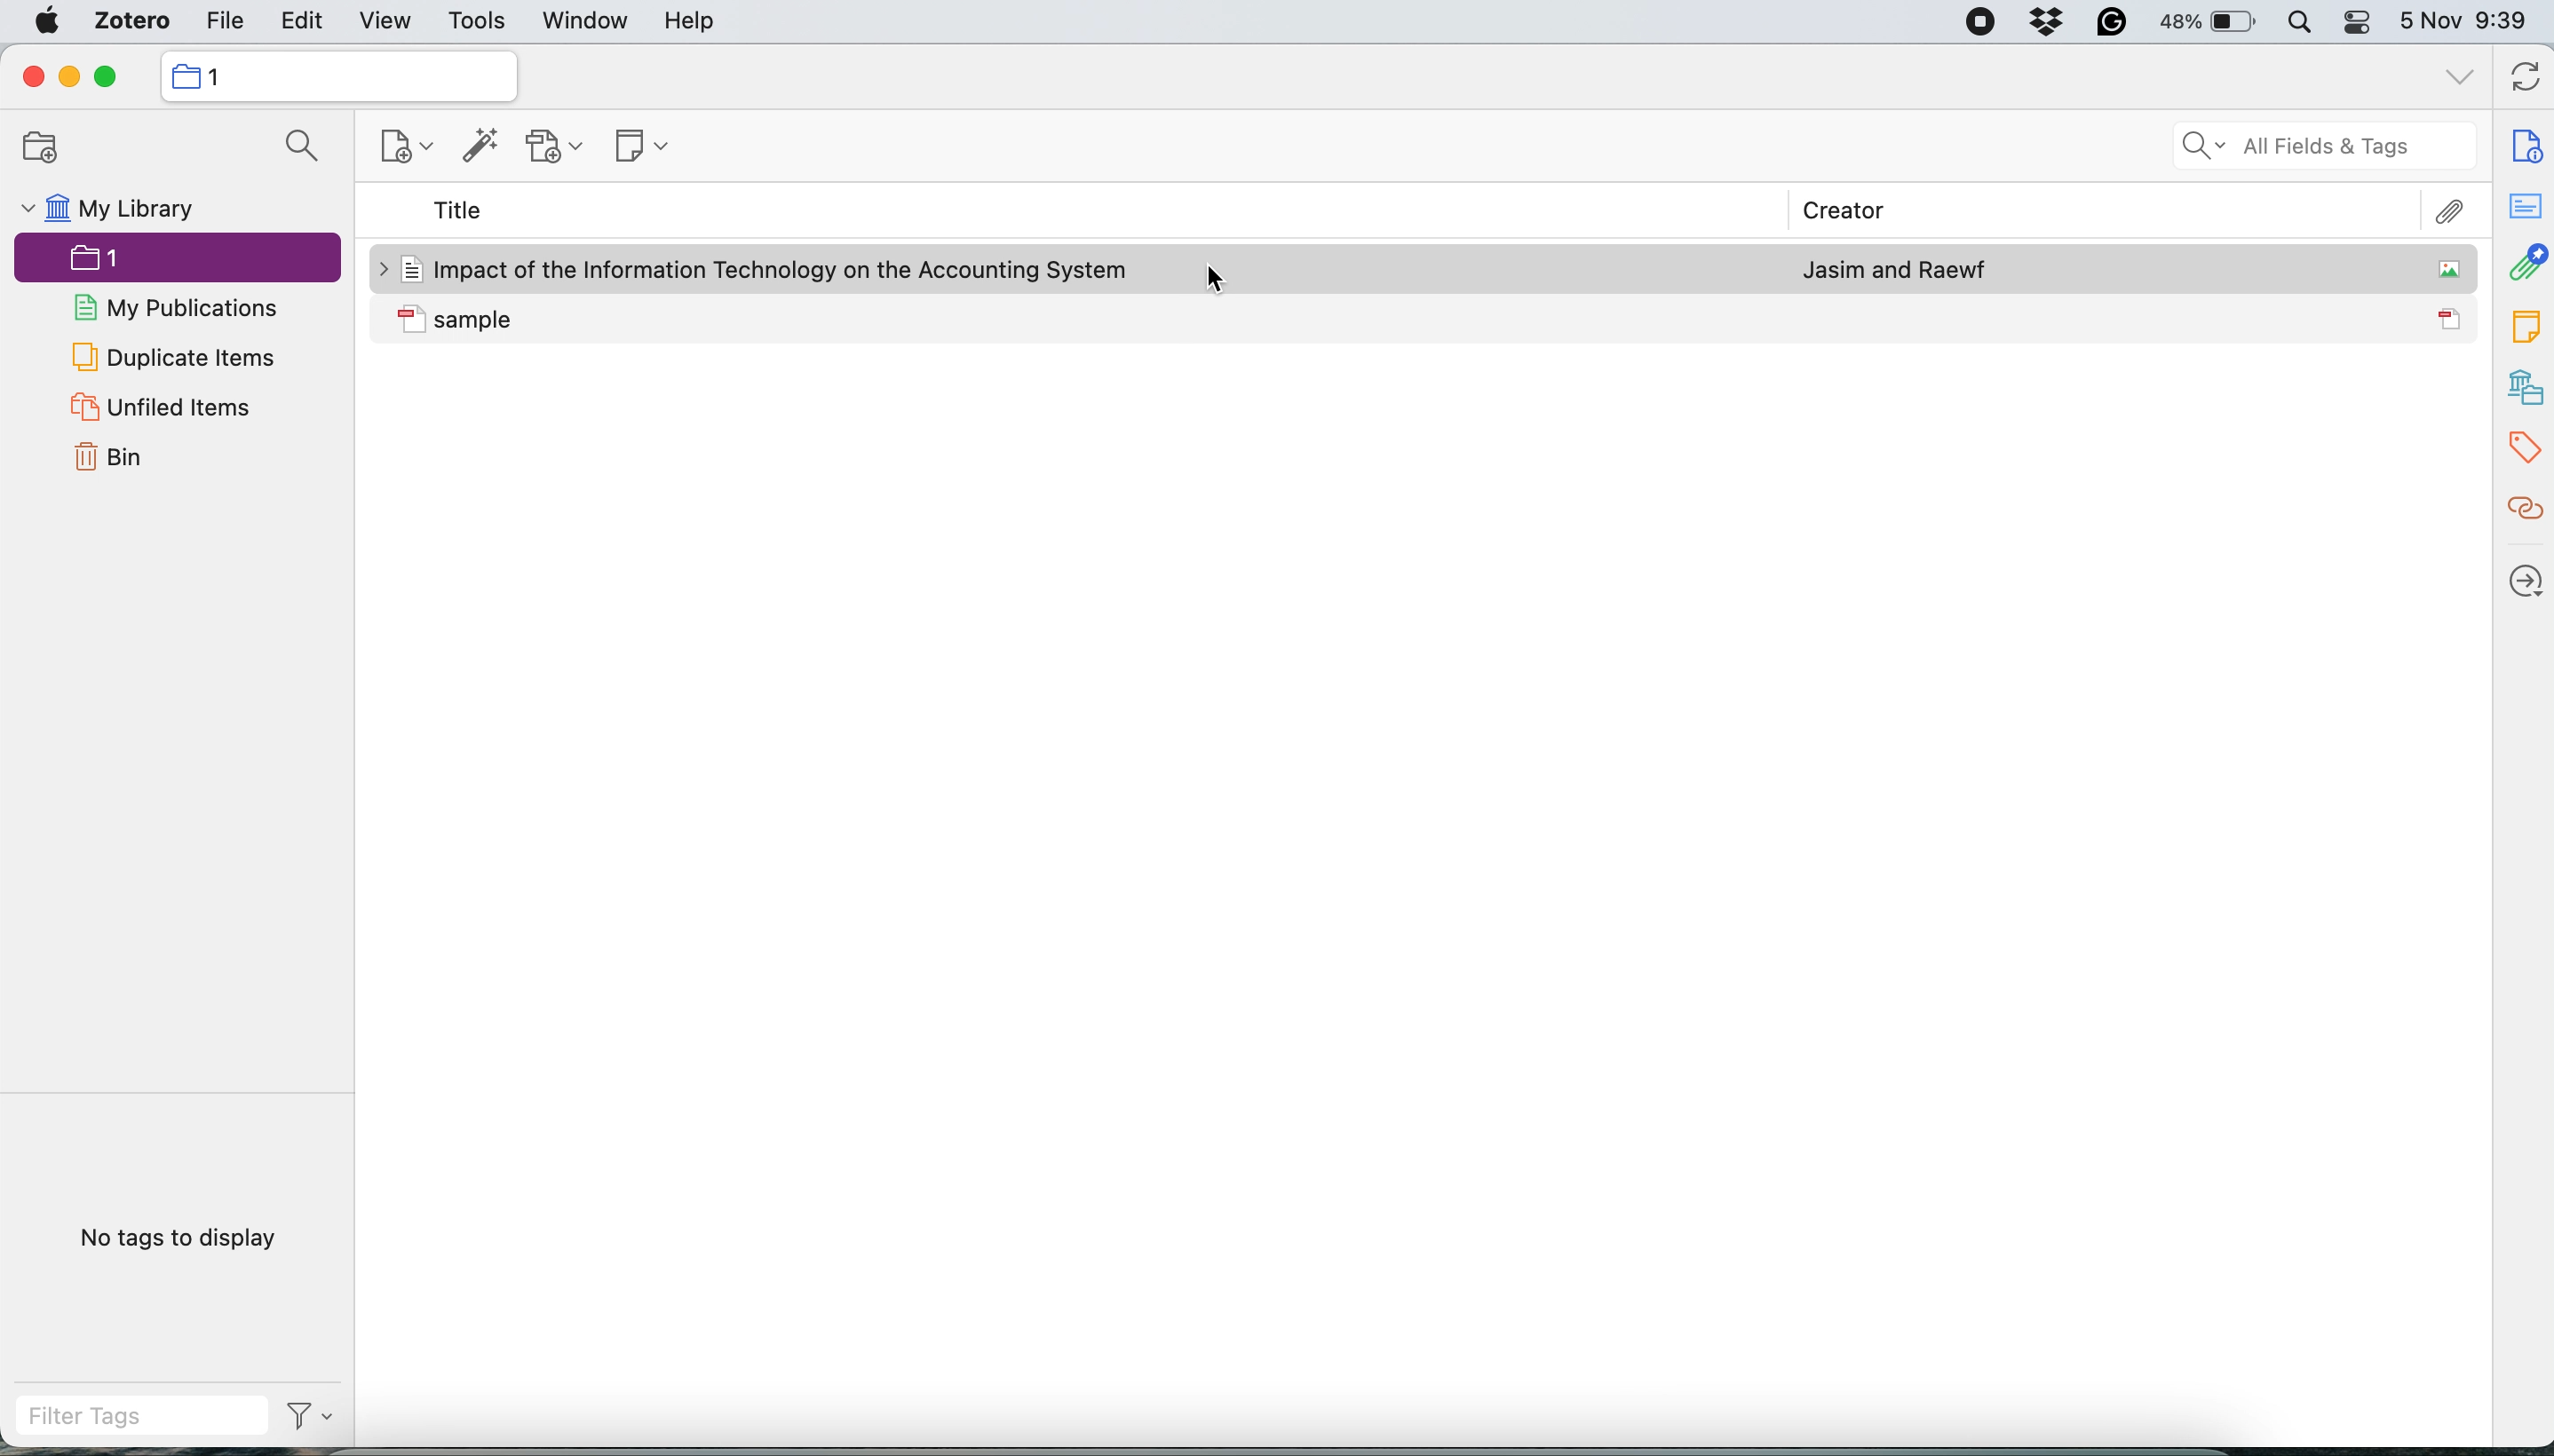 Image resolution: width=2554 pixels, height=1456 pixels. What do you see at coordinates (66, 78) in the screenshot?
I see `minimise` at bounding box center [66, 78].